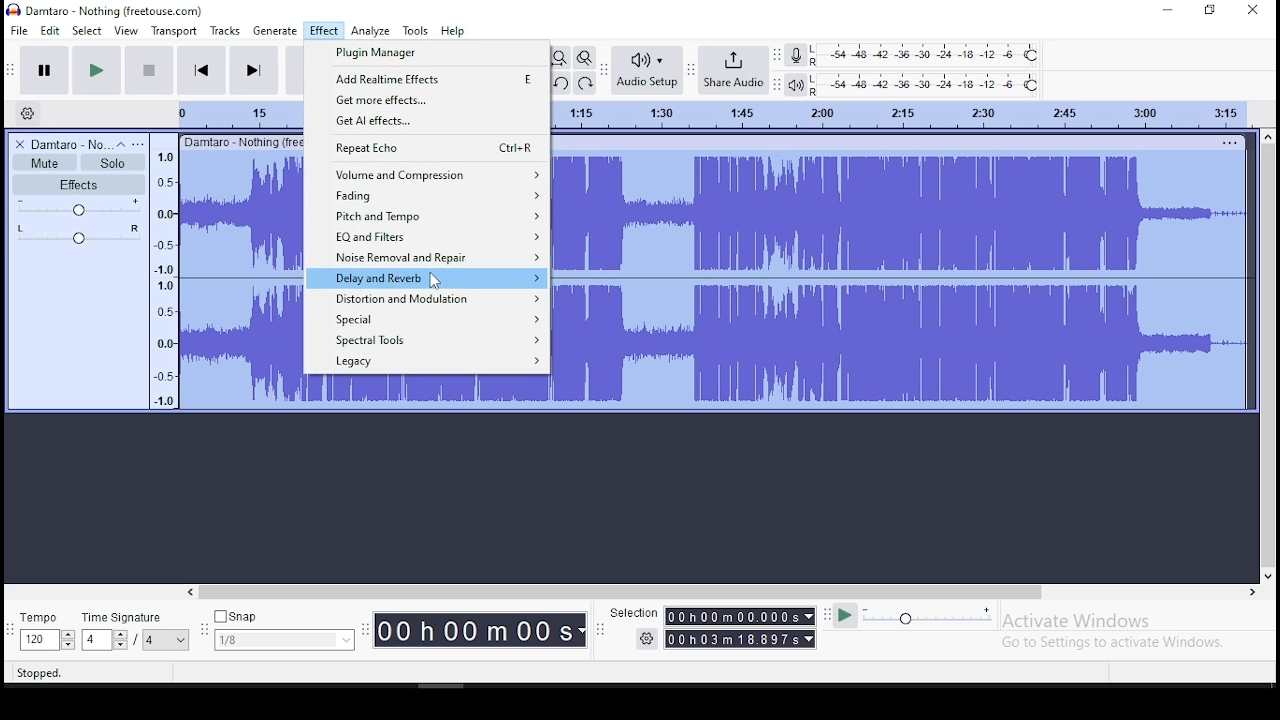  I want to click on Maximize, so click(1210, 12).